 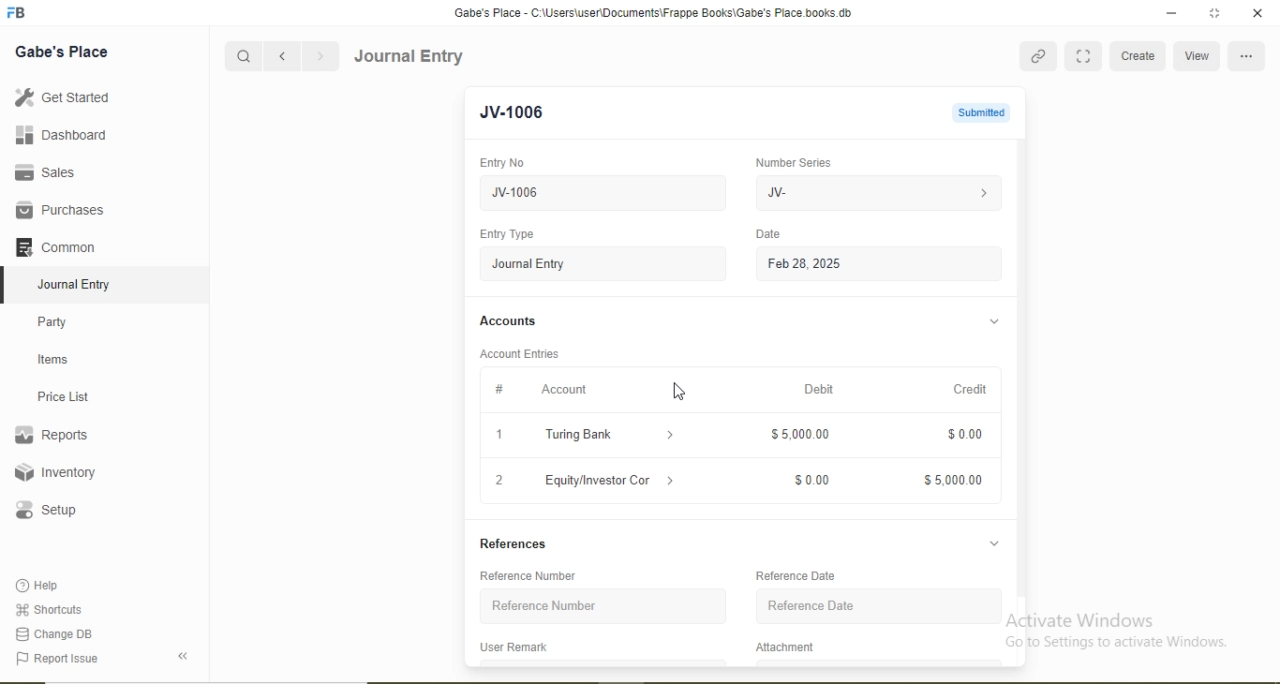 I want to click on Attachment, so click(x=784, y=646).